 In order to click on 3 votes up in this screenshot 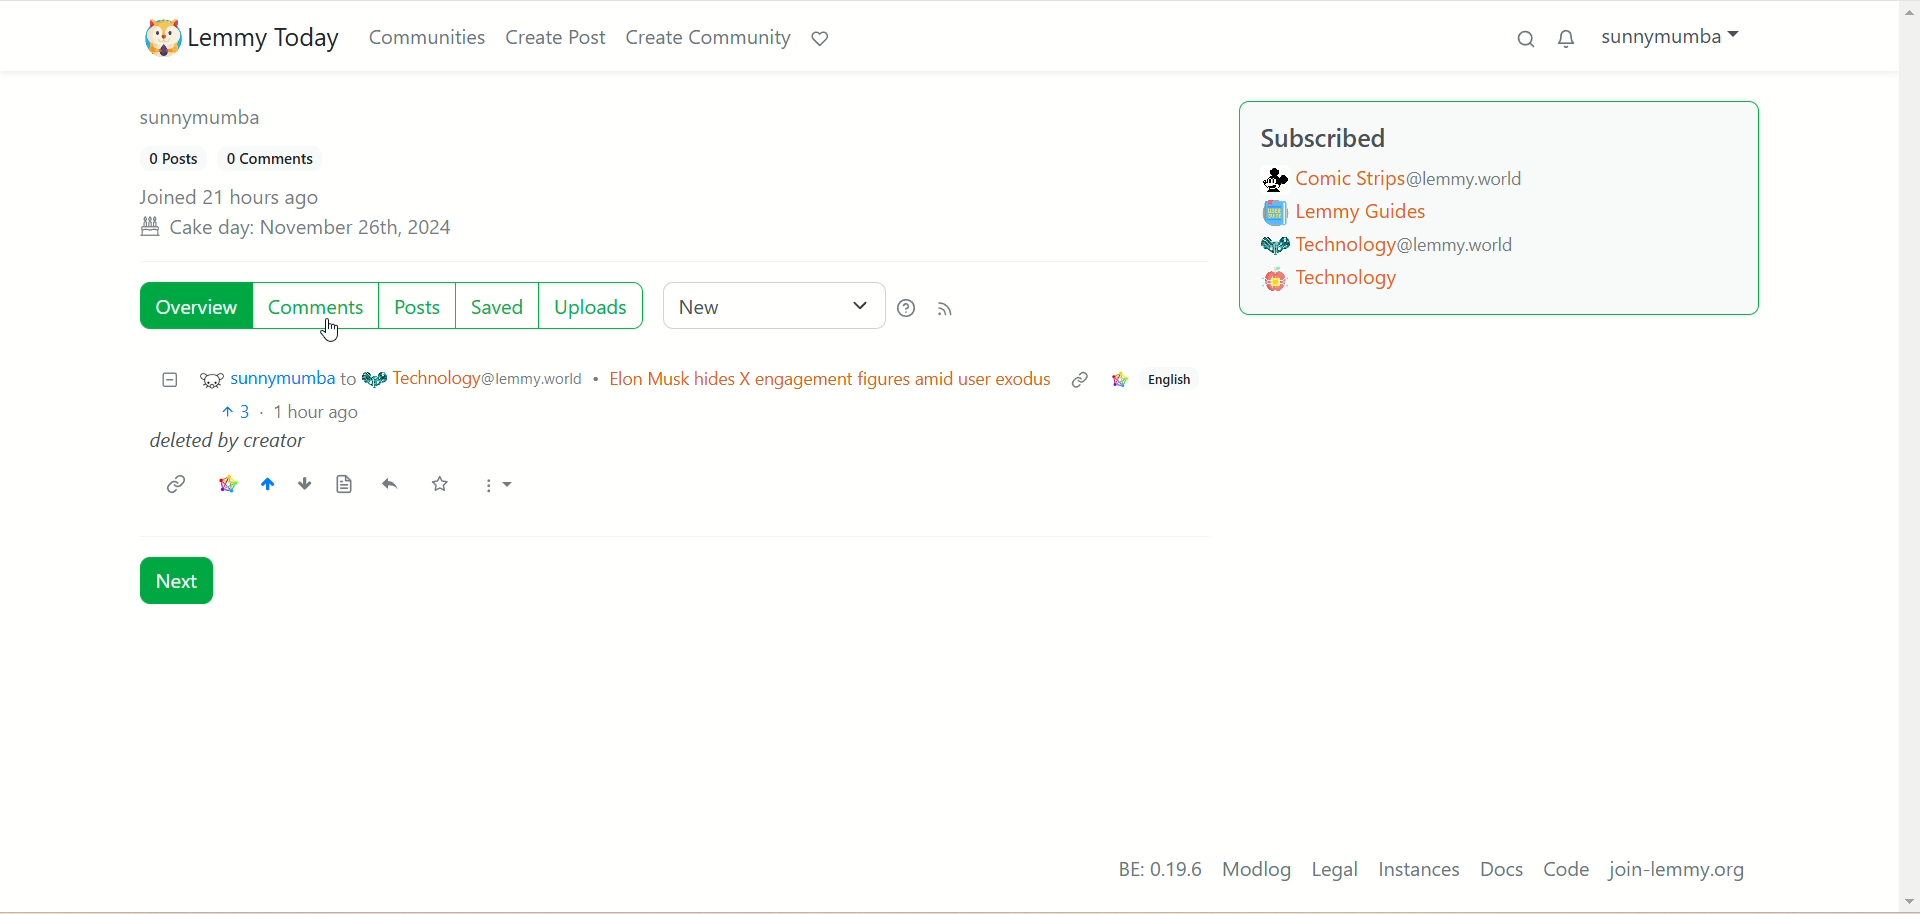, I will do `click(236, 411)`.